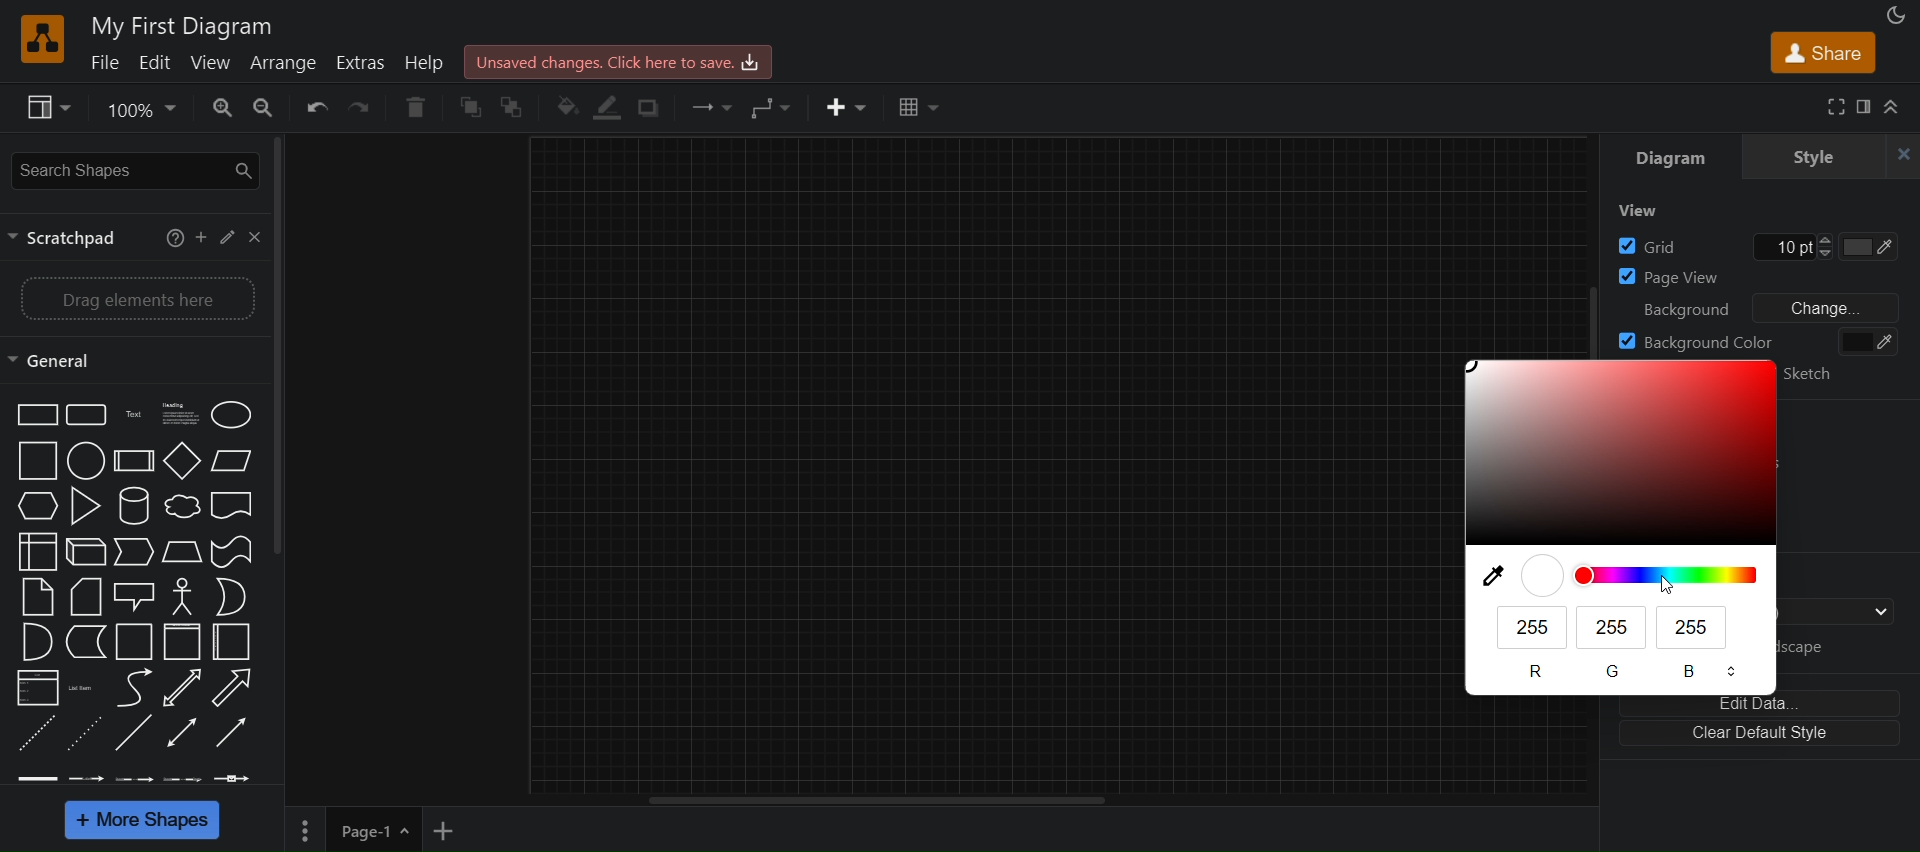 The image size is (1920, 852). I want to click on background, so click(1751, 341).